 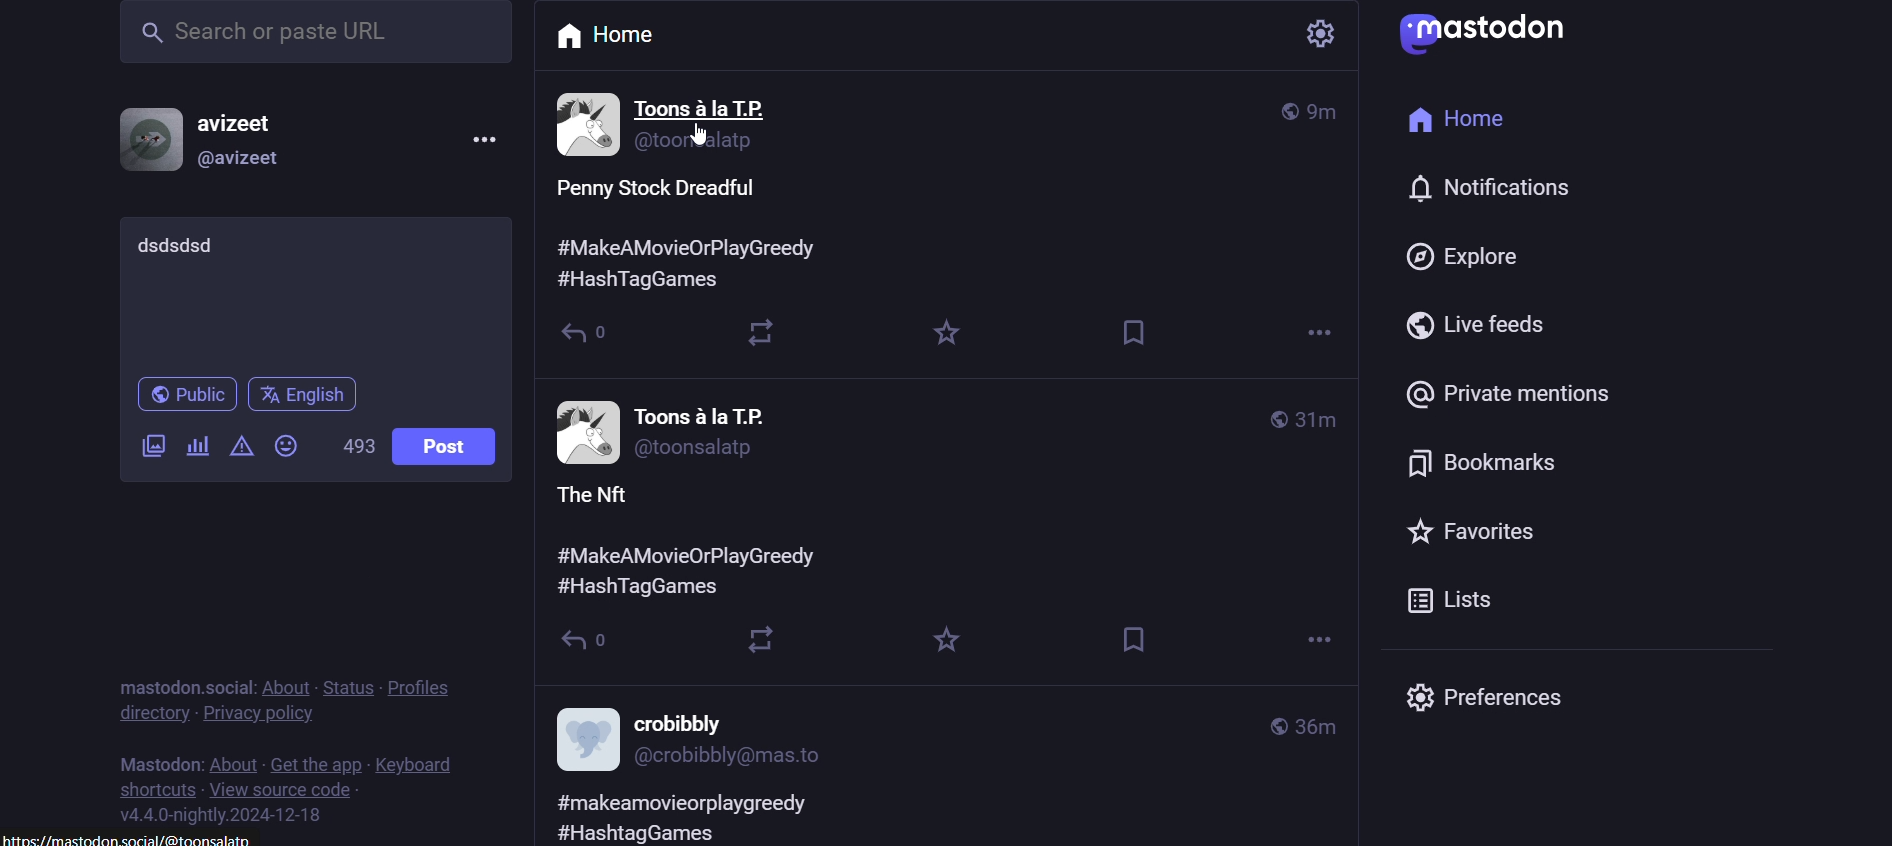 I want to click on live feeds, so click(x=1487, y=334).